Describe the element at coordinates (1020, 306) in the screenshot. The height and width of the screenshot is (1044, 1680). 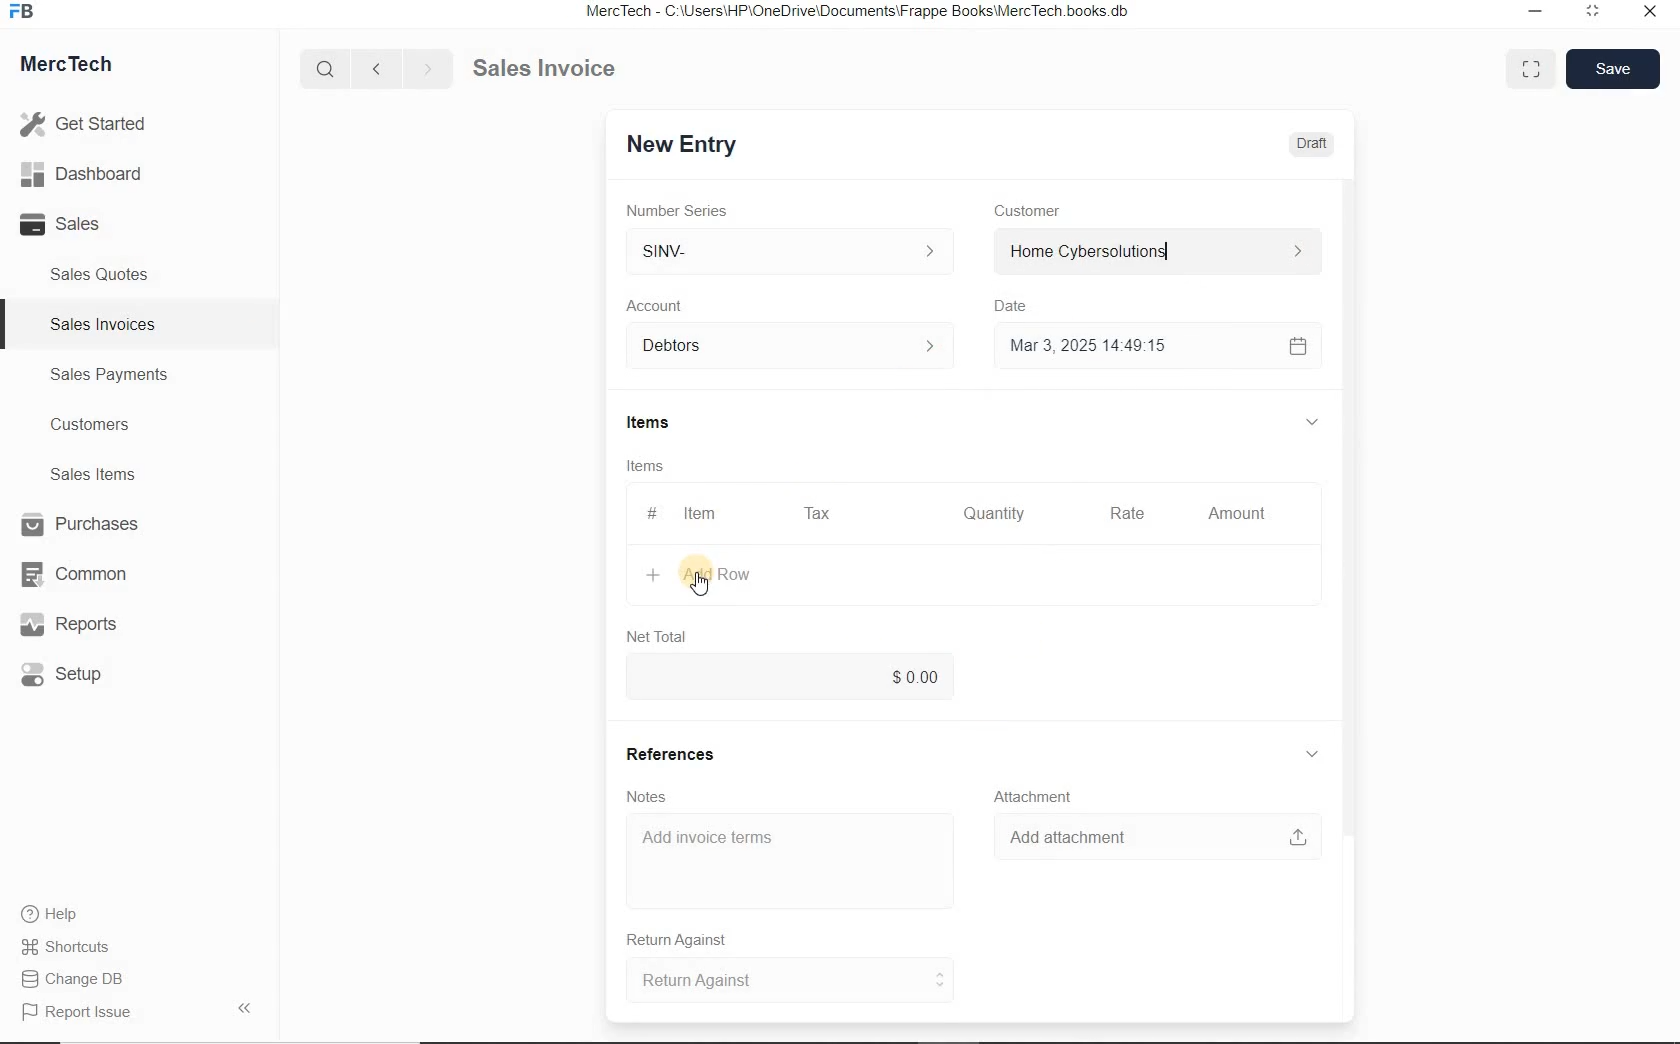
I see `Date` at that location.